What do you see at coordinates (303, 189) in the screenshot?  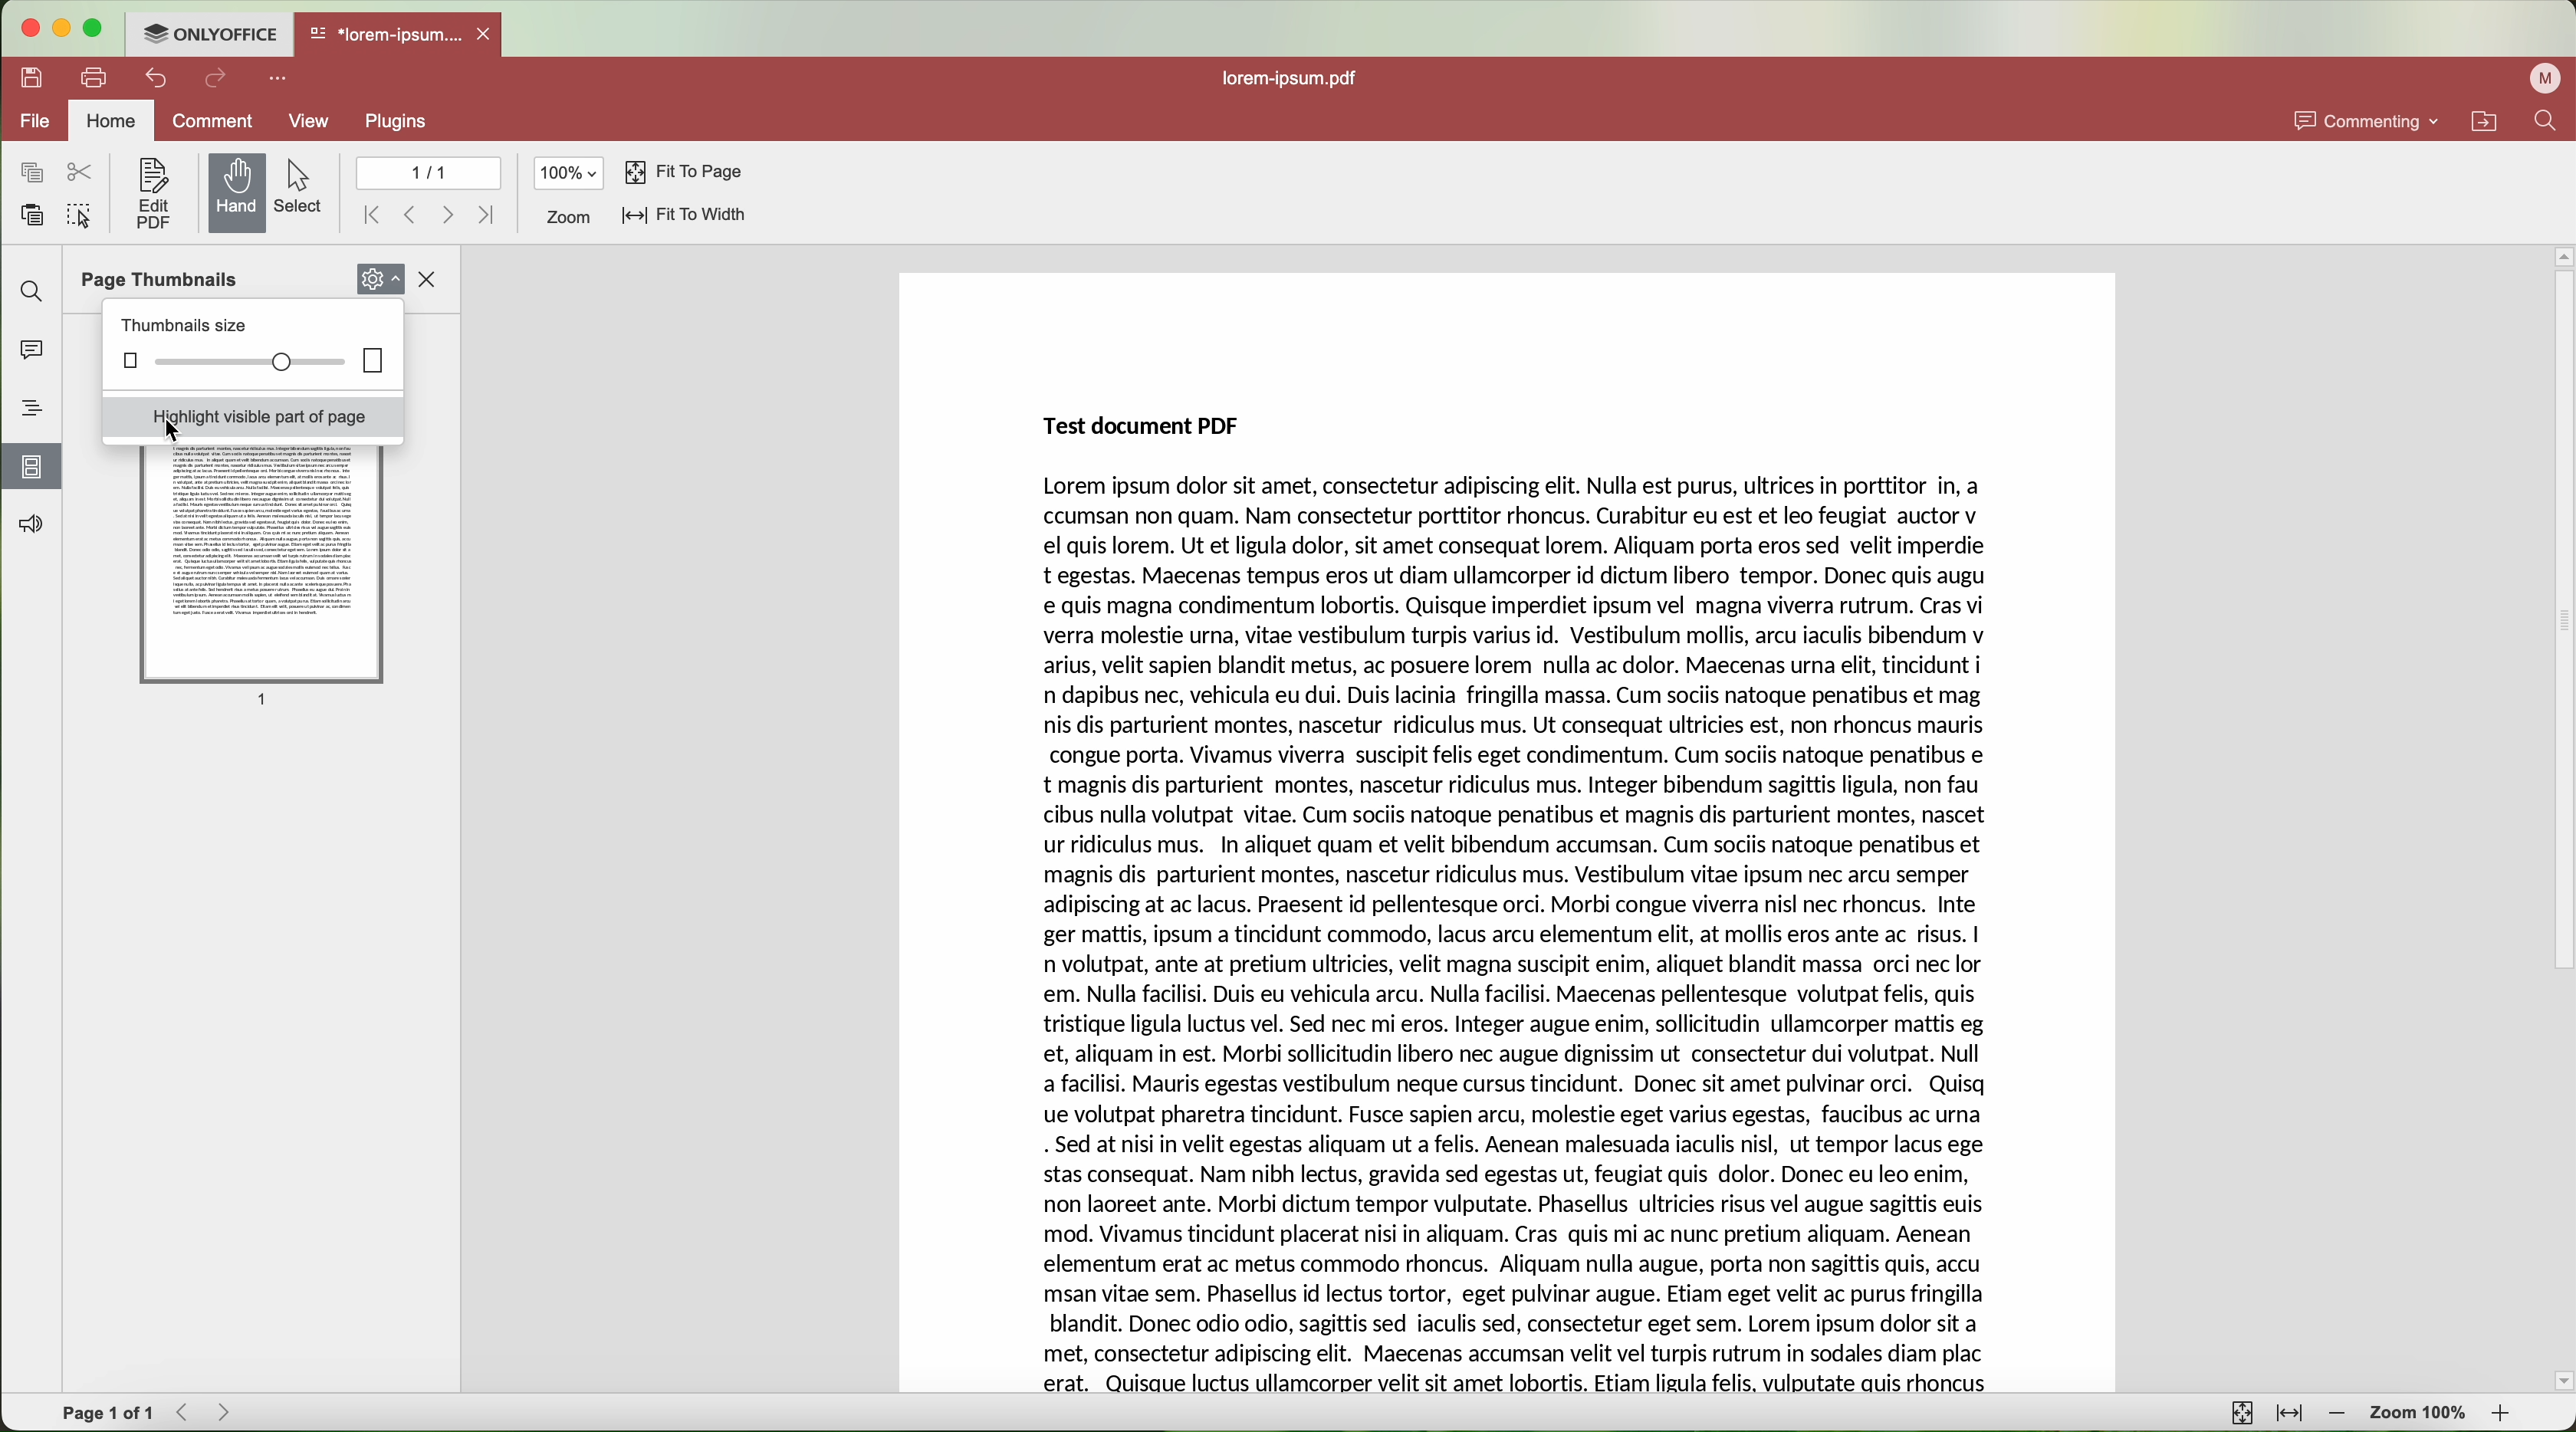 I see `select` at bounding box center [303, 189].